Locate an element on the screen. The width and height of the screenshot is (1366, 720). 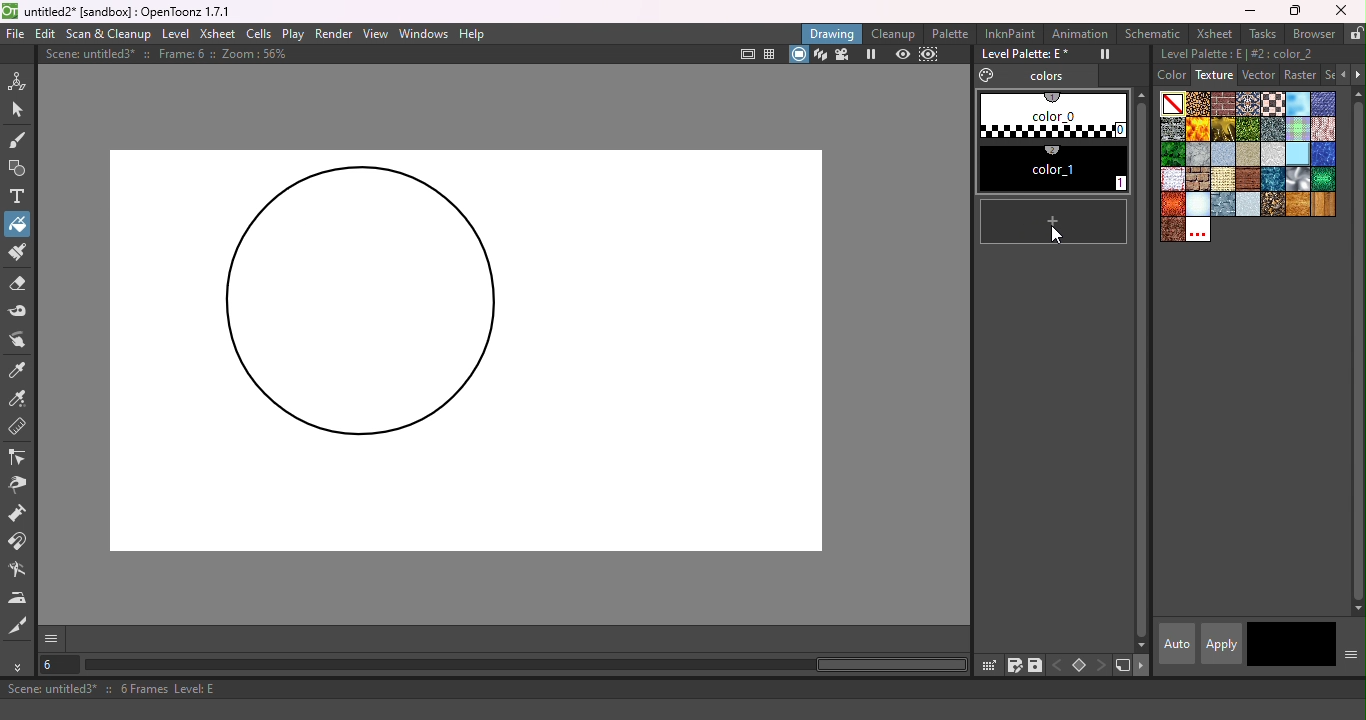
vertical scroll bar is located at coordinates (1358, 350).